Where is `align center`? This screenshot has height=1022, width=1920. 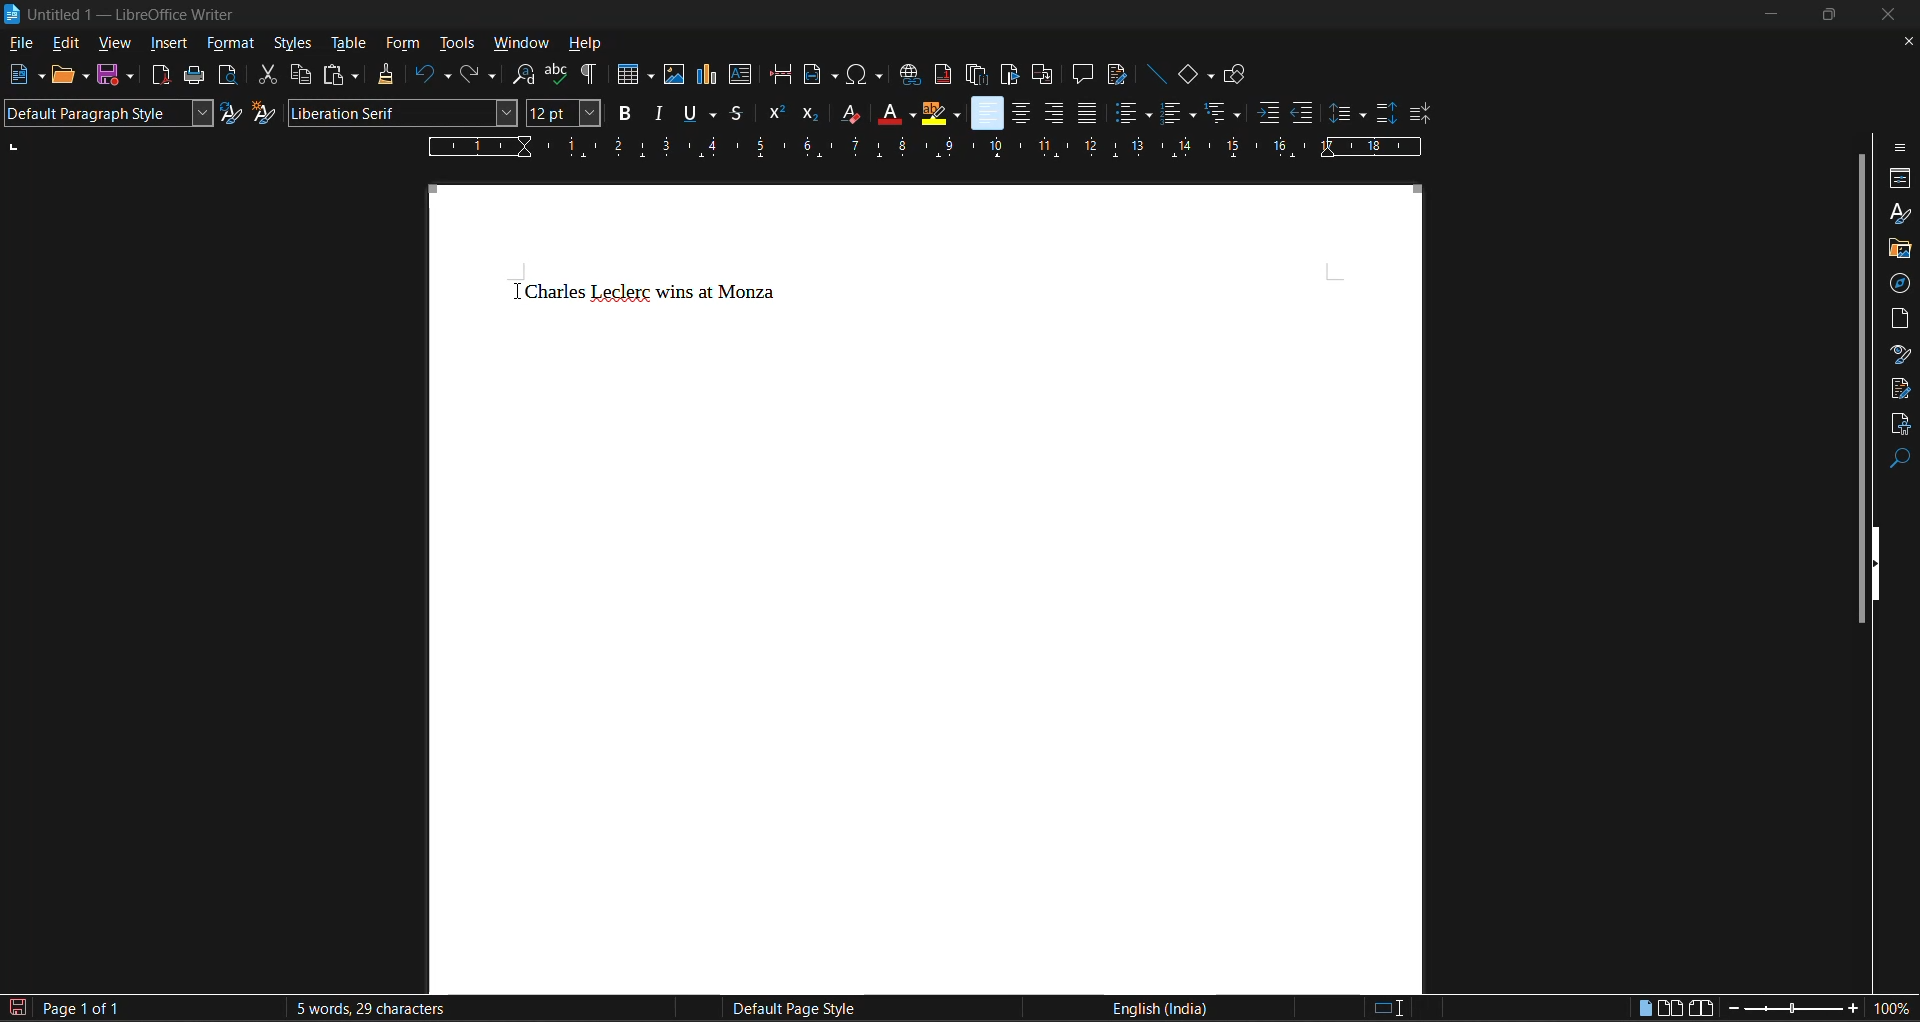
align center is located at coordinates (1017, 115).